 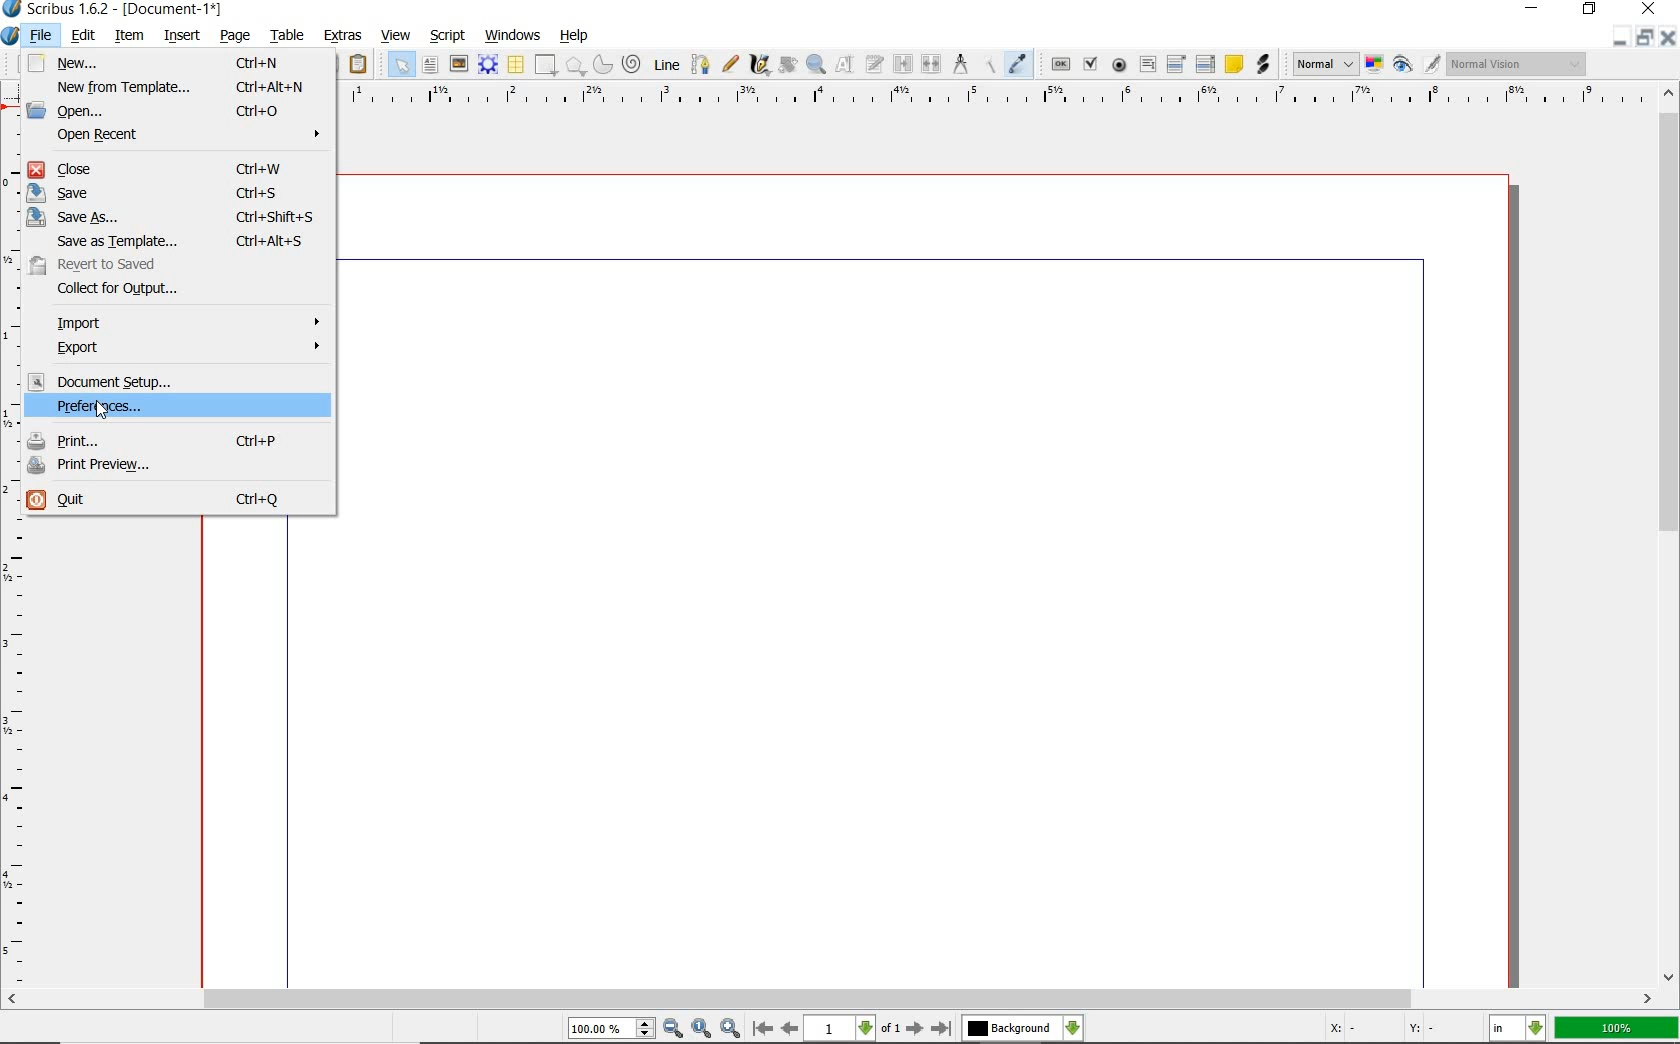 I want to click on image frame, so click(x=459, y=66).